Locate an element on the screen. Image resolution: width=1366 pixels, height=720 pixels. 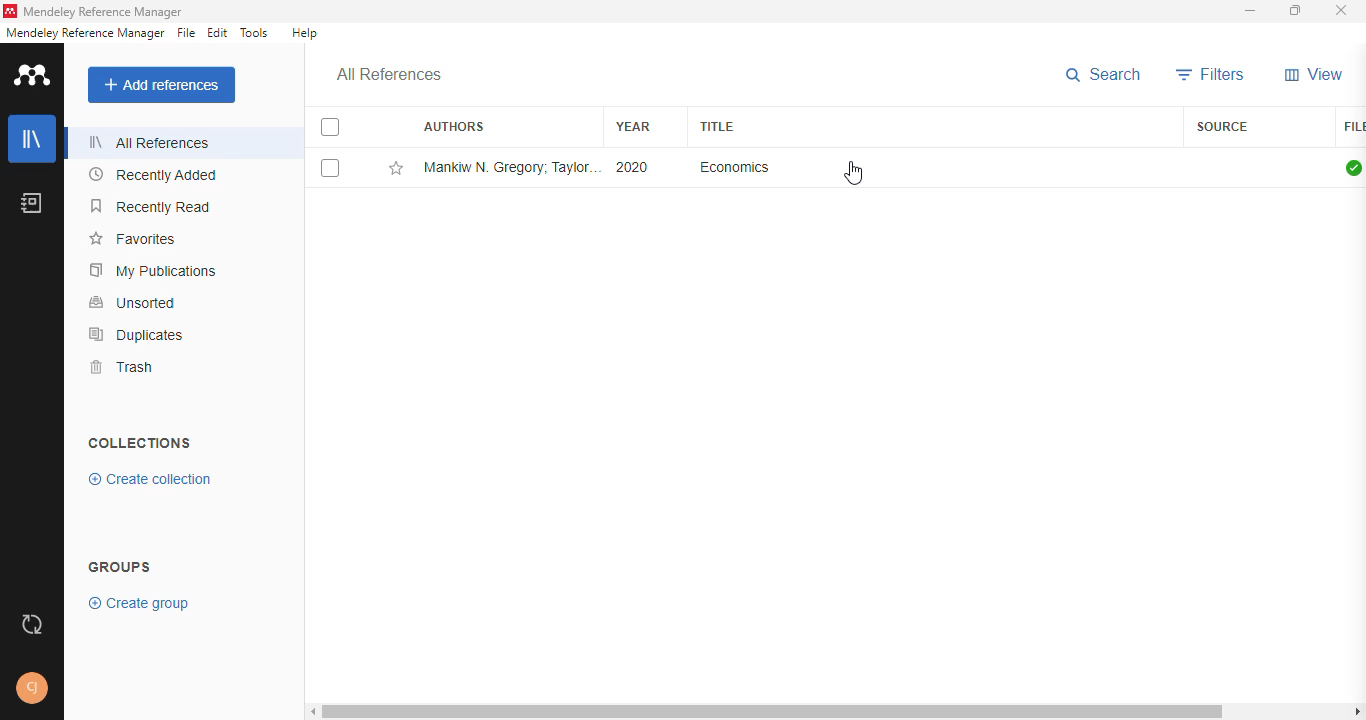
logo is located at coordinates (10, 11).